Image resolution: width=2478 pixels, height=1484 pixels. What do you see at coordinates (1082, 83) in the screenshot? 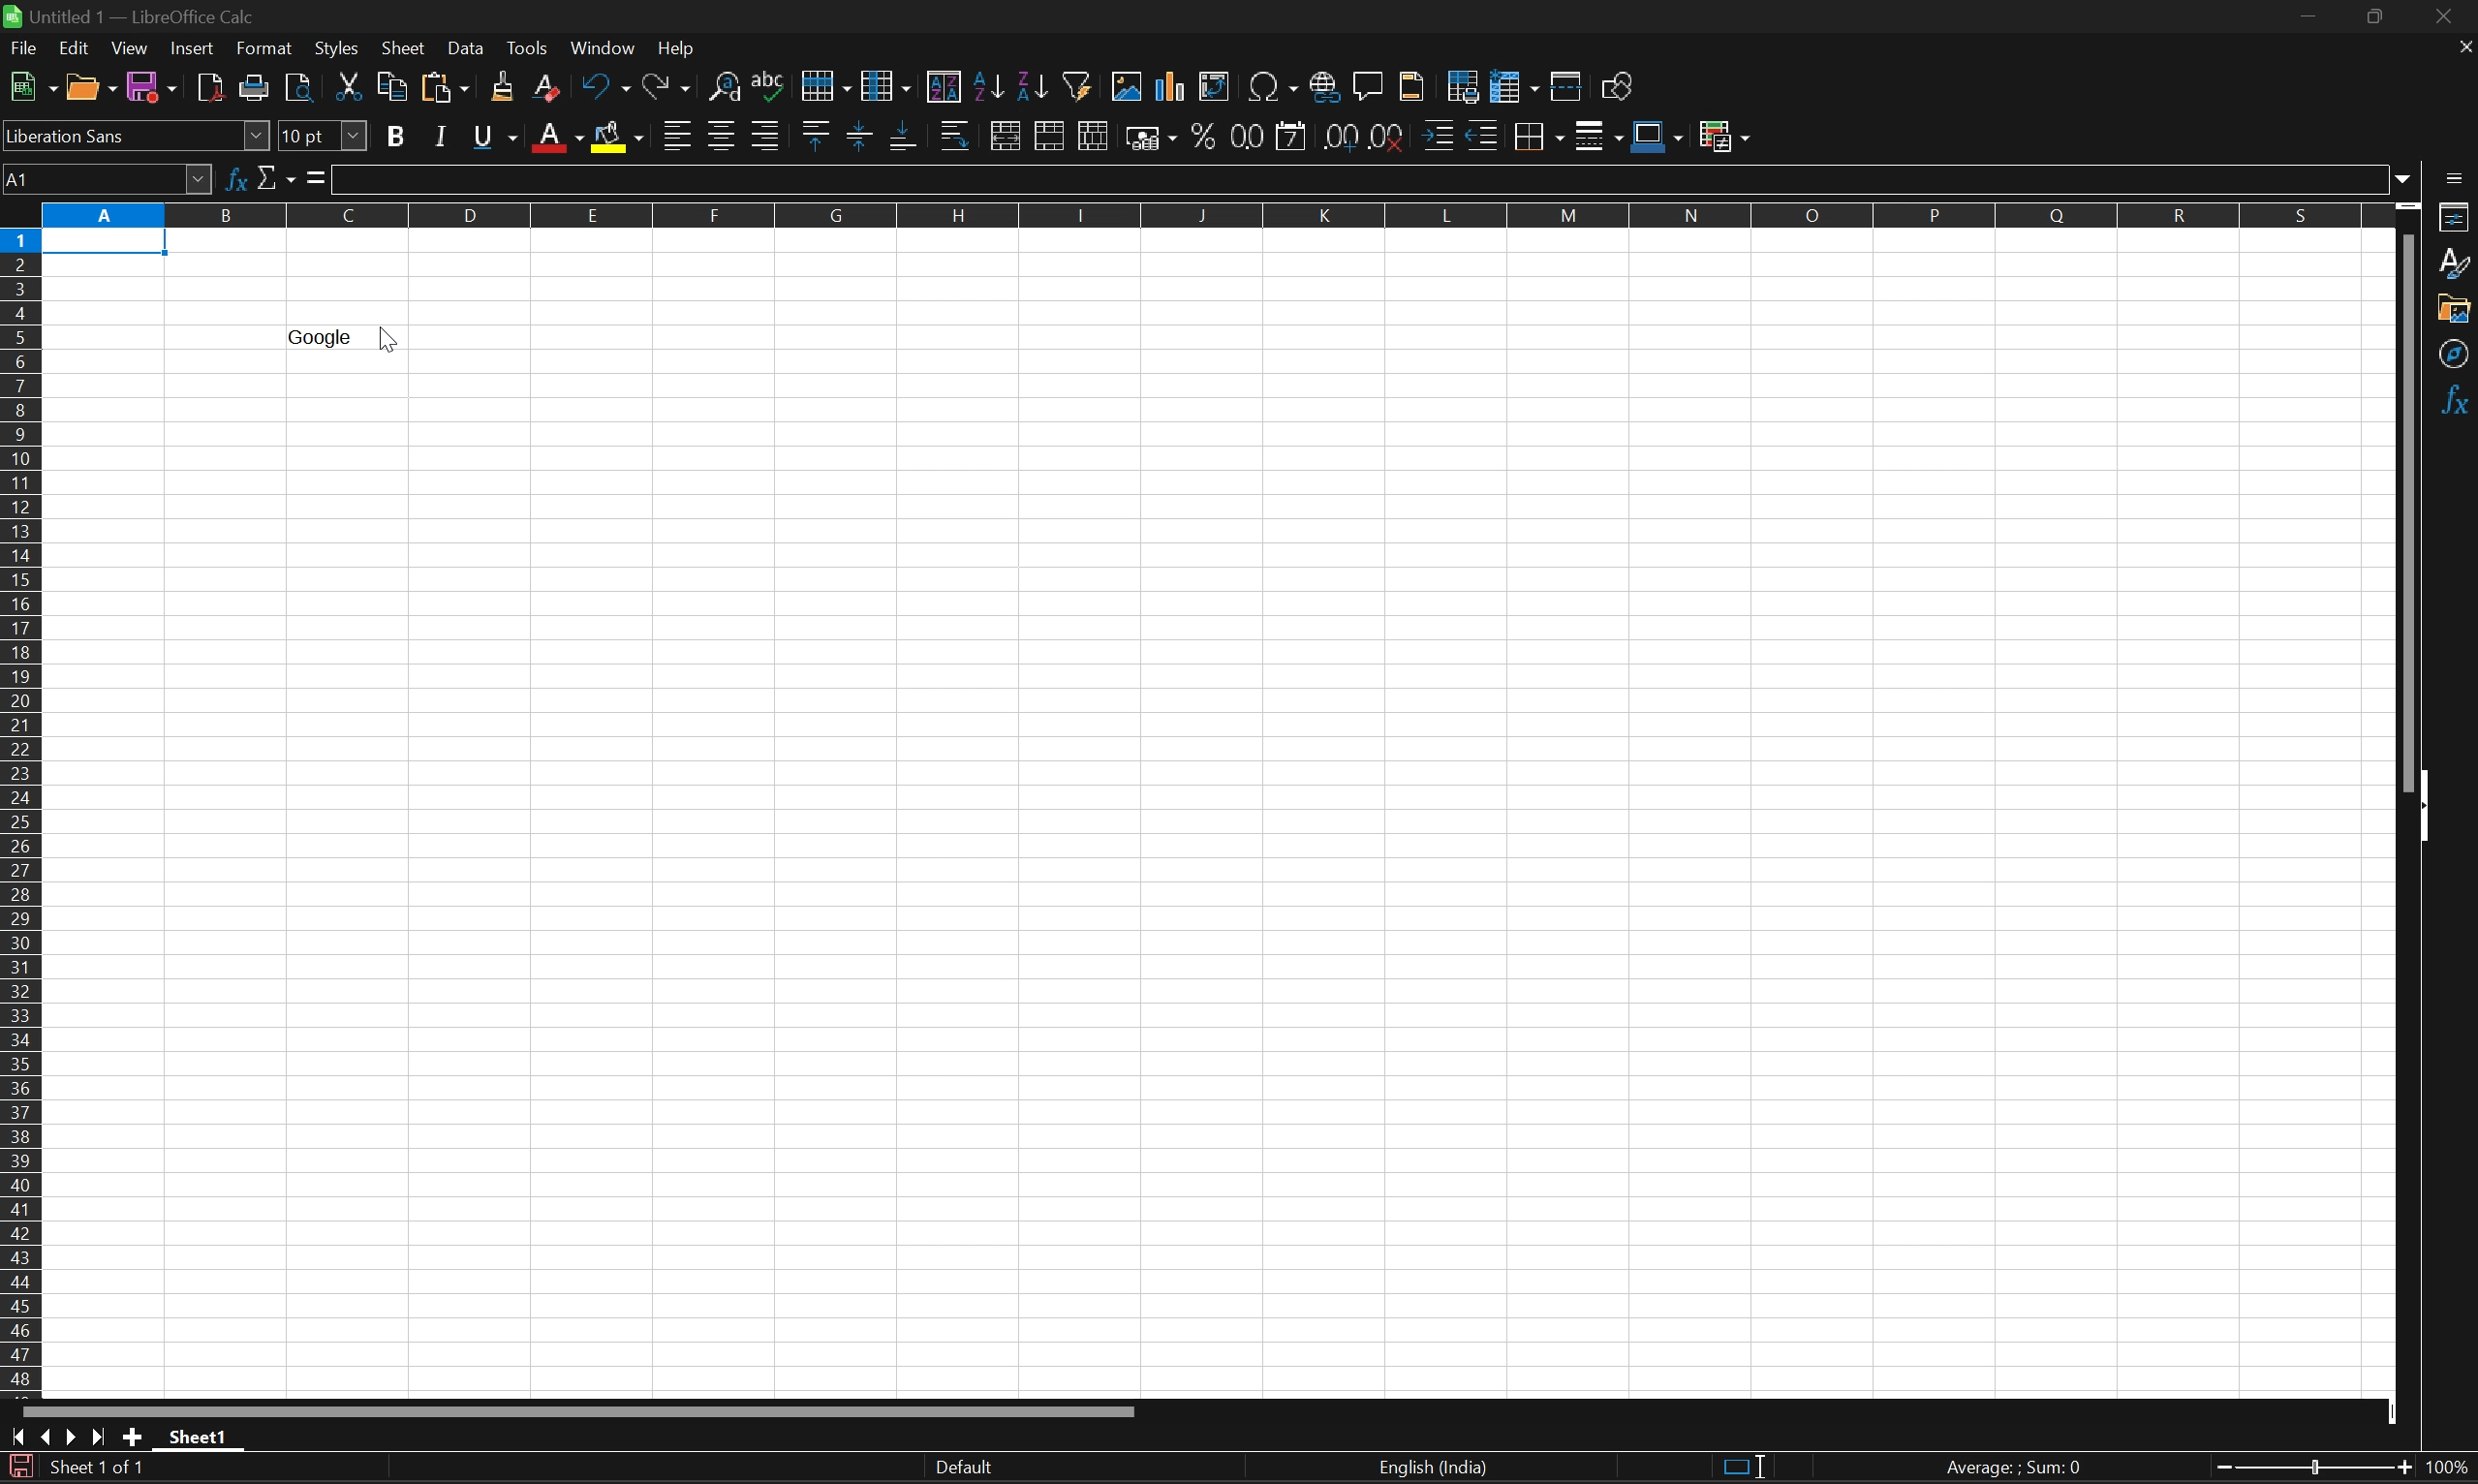
I see `Auto filter` at bounding box center [1082, 83].